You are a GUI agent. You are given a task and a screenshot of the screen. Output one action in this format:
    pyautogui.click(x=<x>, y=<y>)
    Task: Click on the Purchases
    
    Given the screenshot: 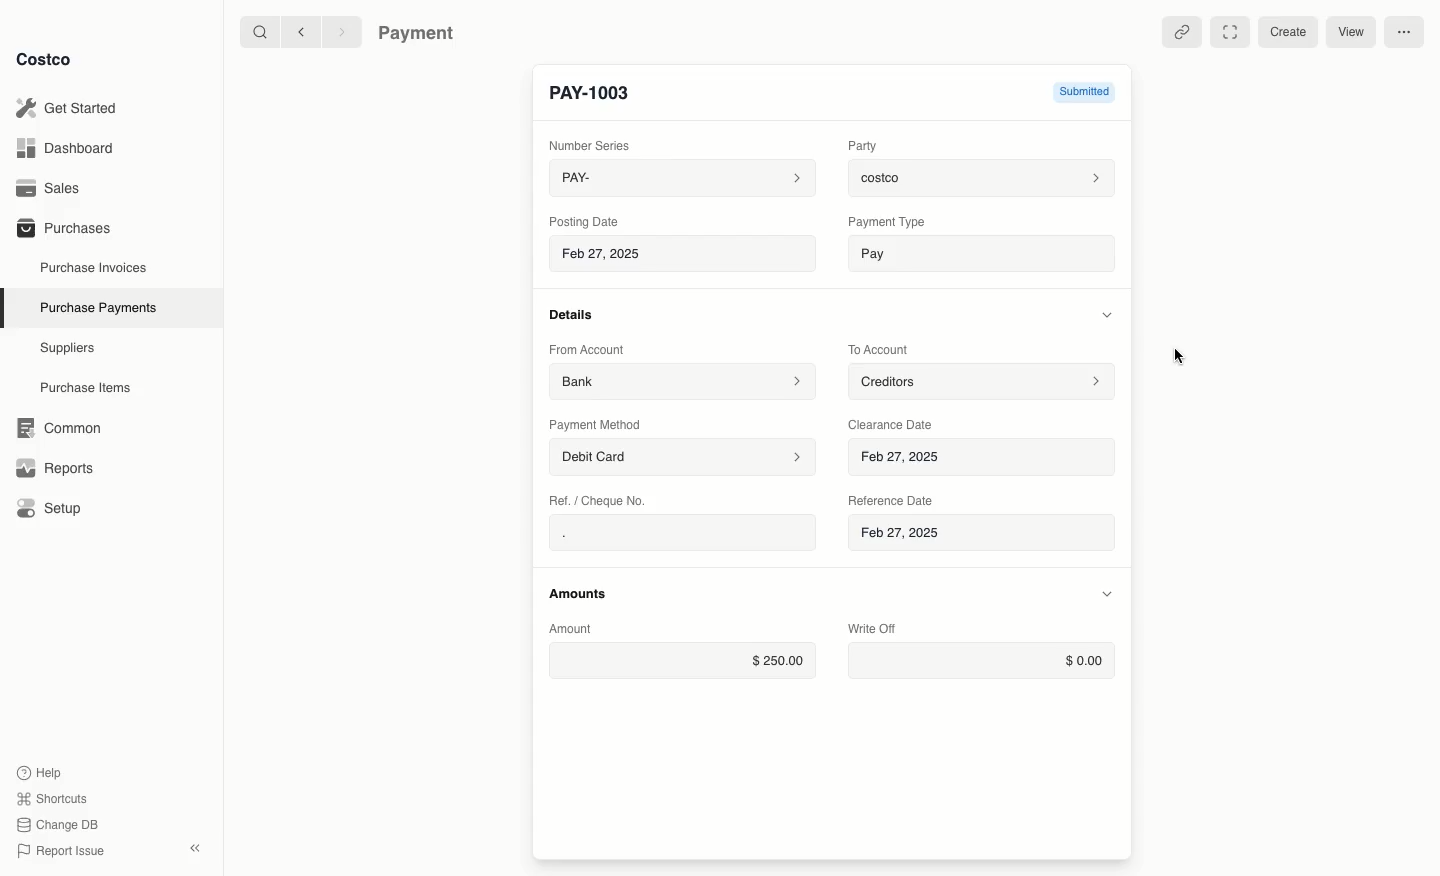 What is the action you would take?
    pyautogui.click(x=63, y=227)
    